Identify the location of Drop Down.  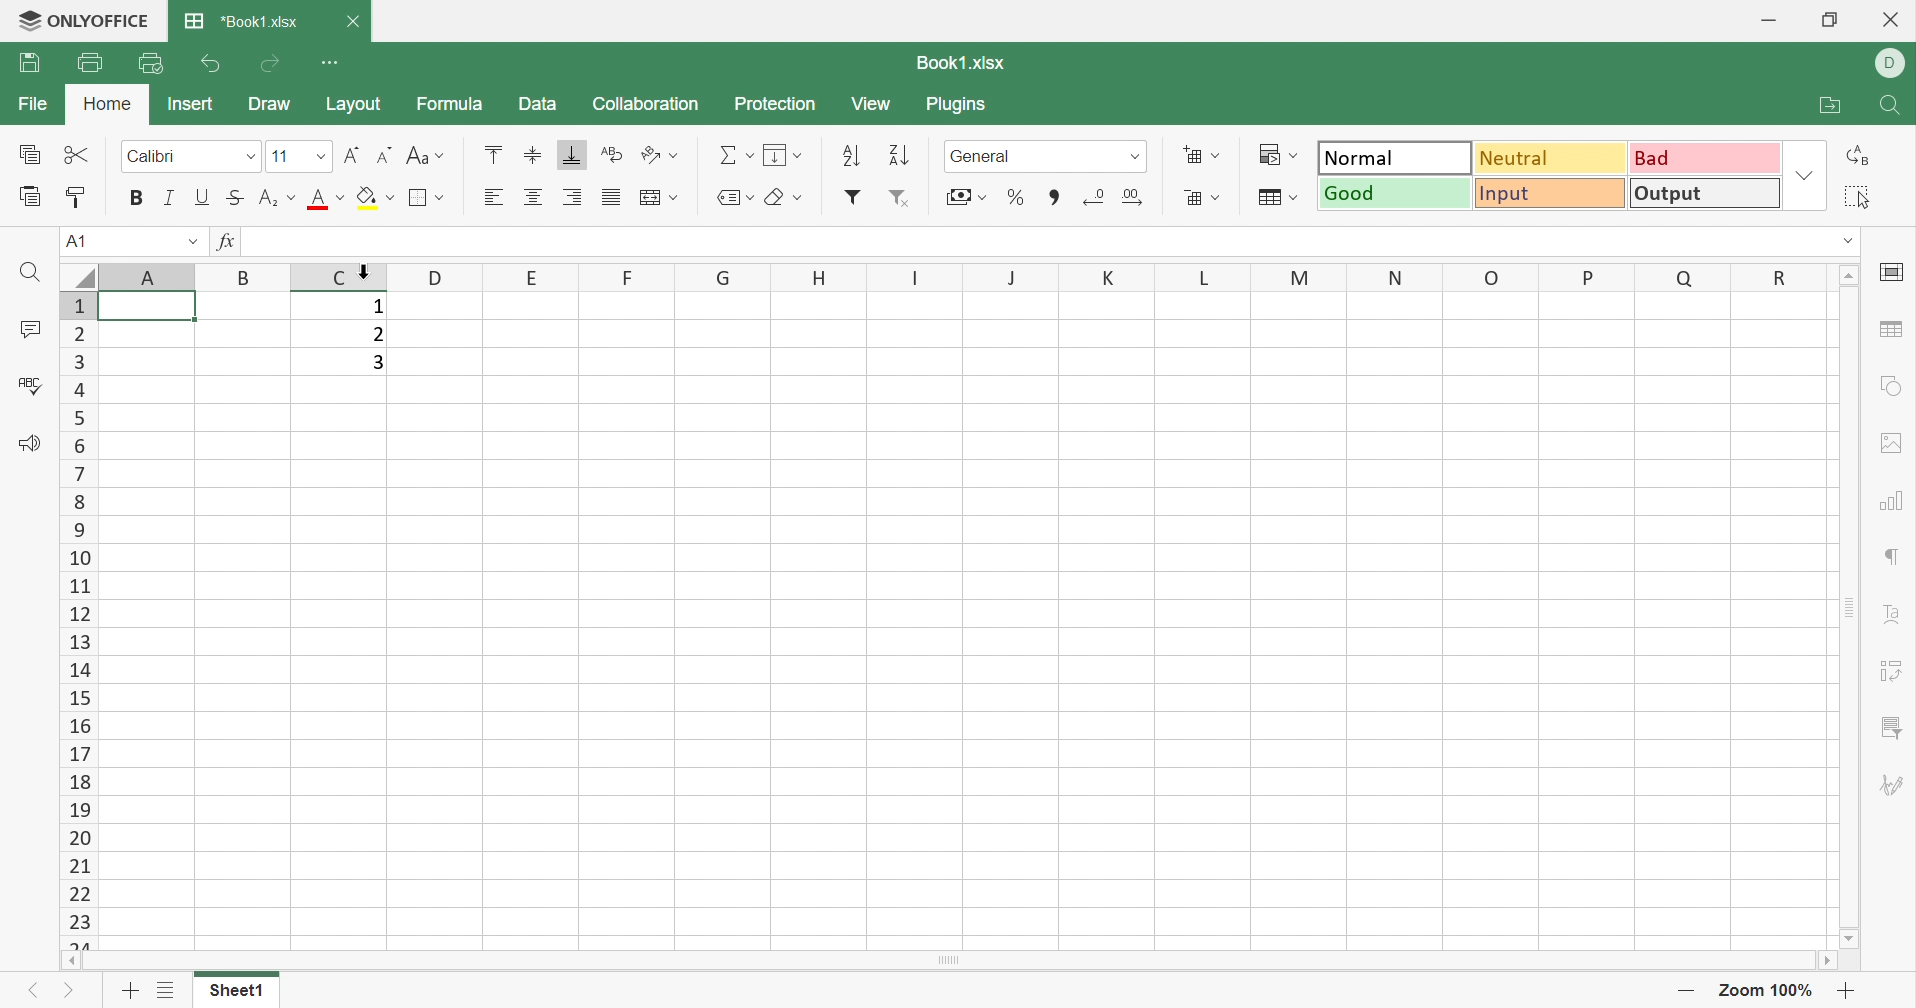
(1218, 197).